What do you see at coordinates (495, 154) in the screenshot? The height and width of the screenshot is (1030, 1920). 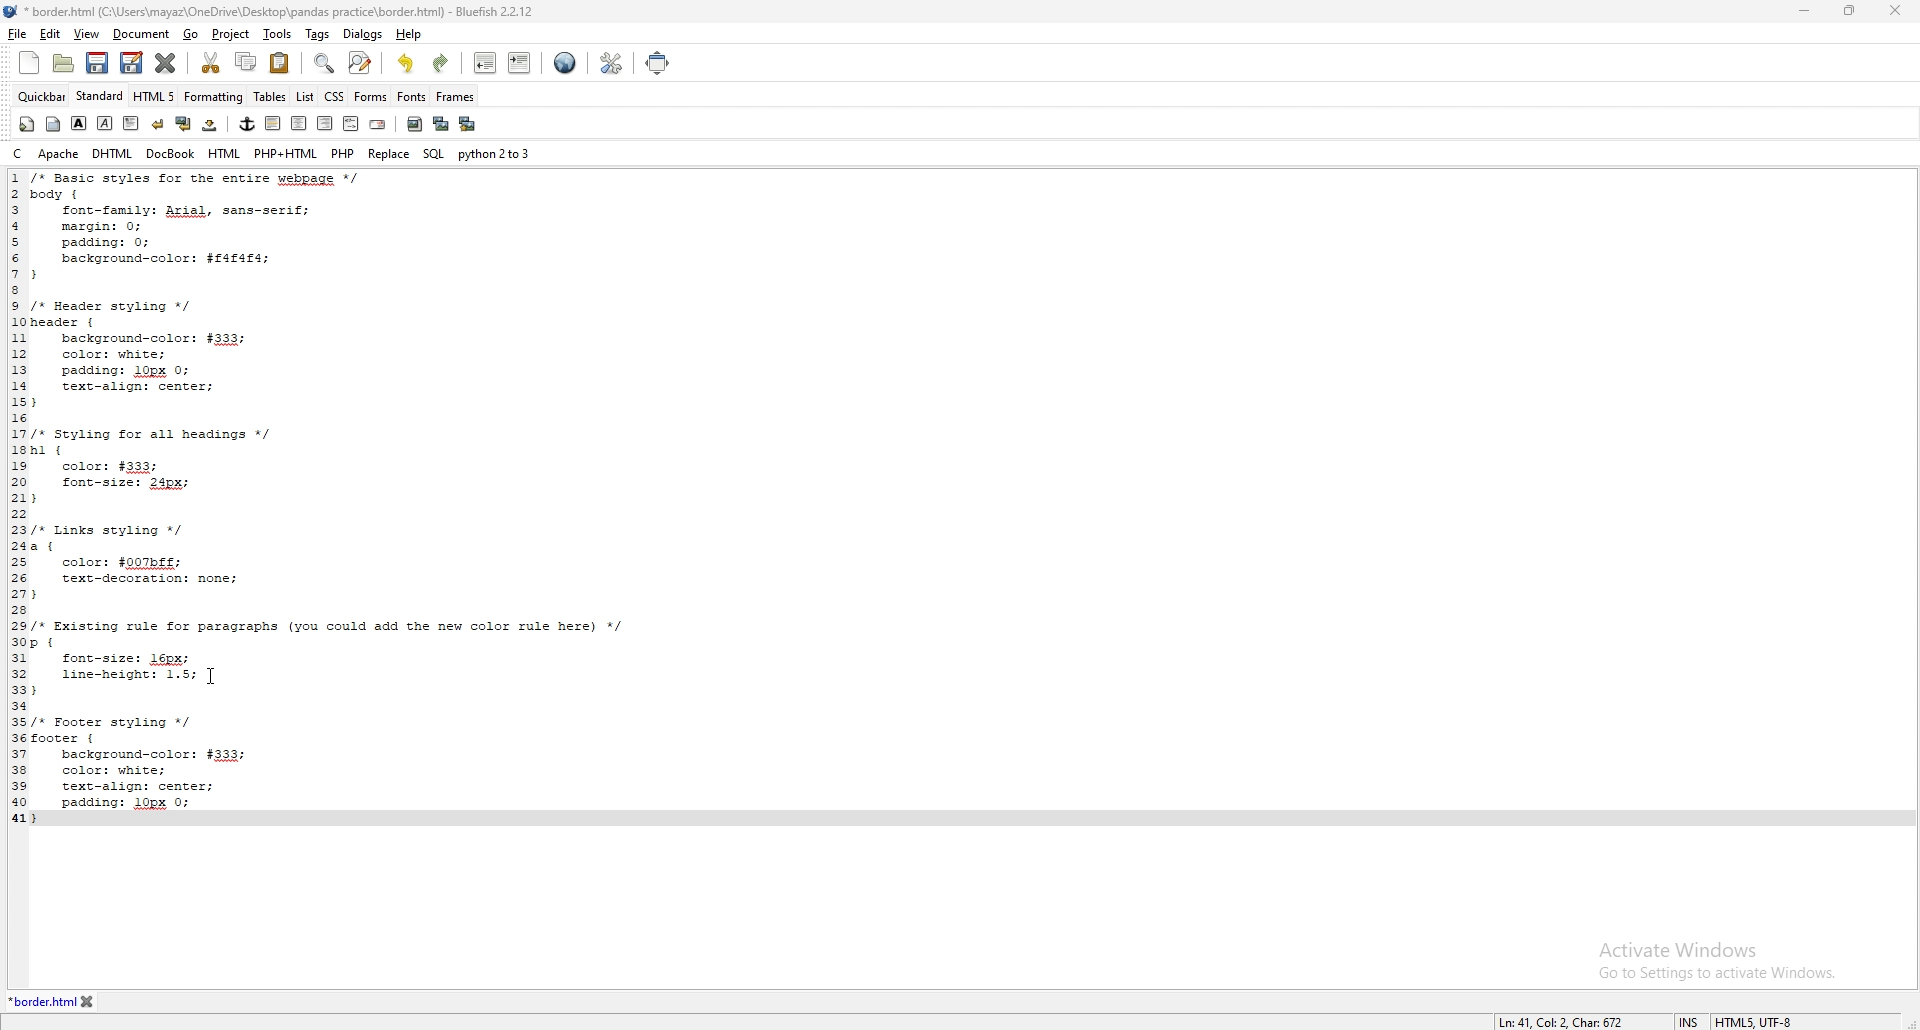 I see `python 2to3` at bounding box center [495, 154].